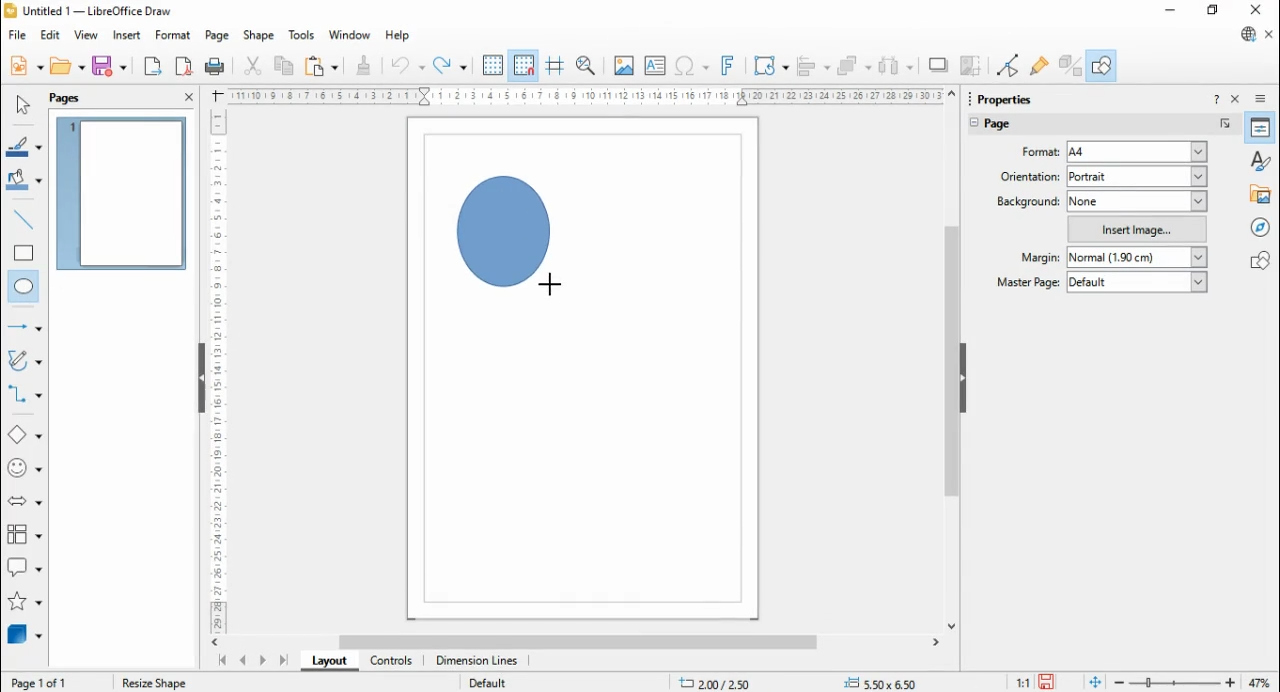  What do you see at coordinates (1270, 35) in the screenshot?
I see `close document` at bounding box center [1270, 35].